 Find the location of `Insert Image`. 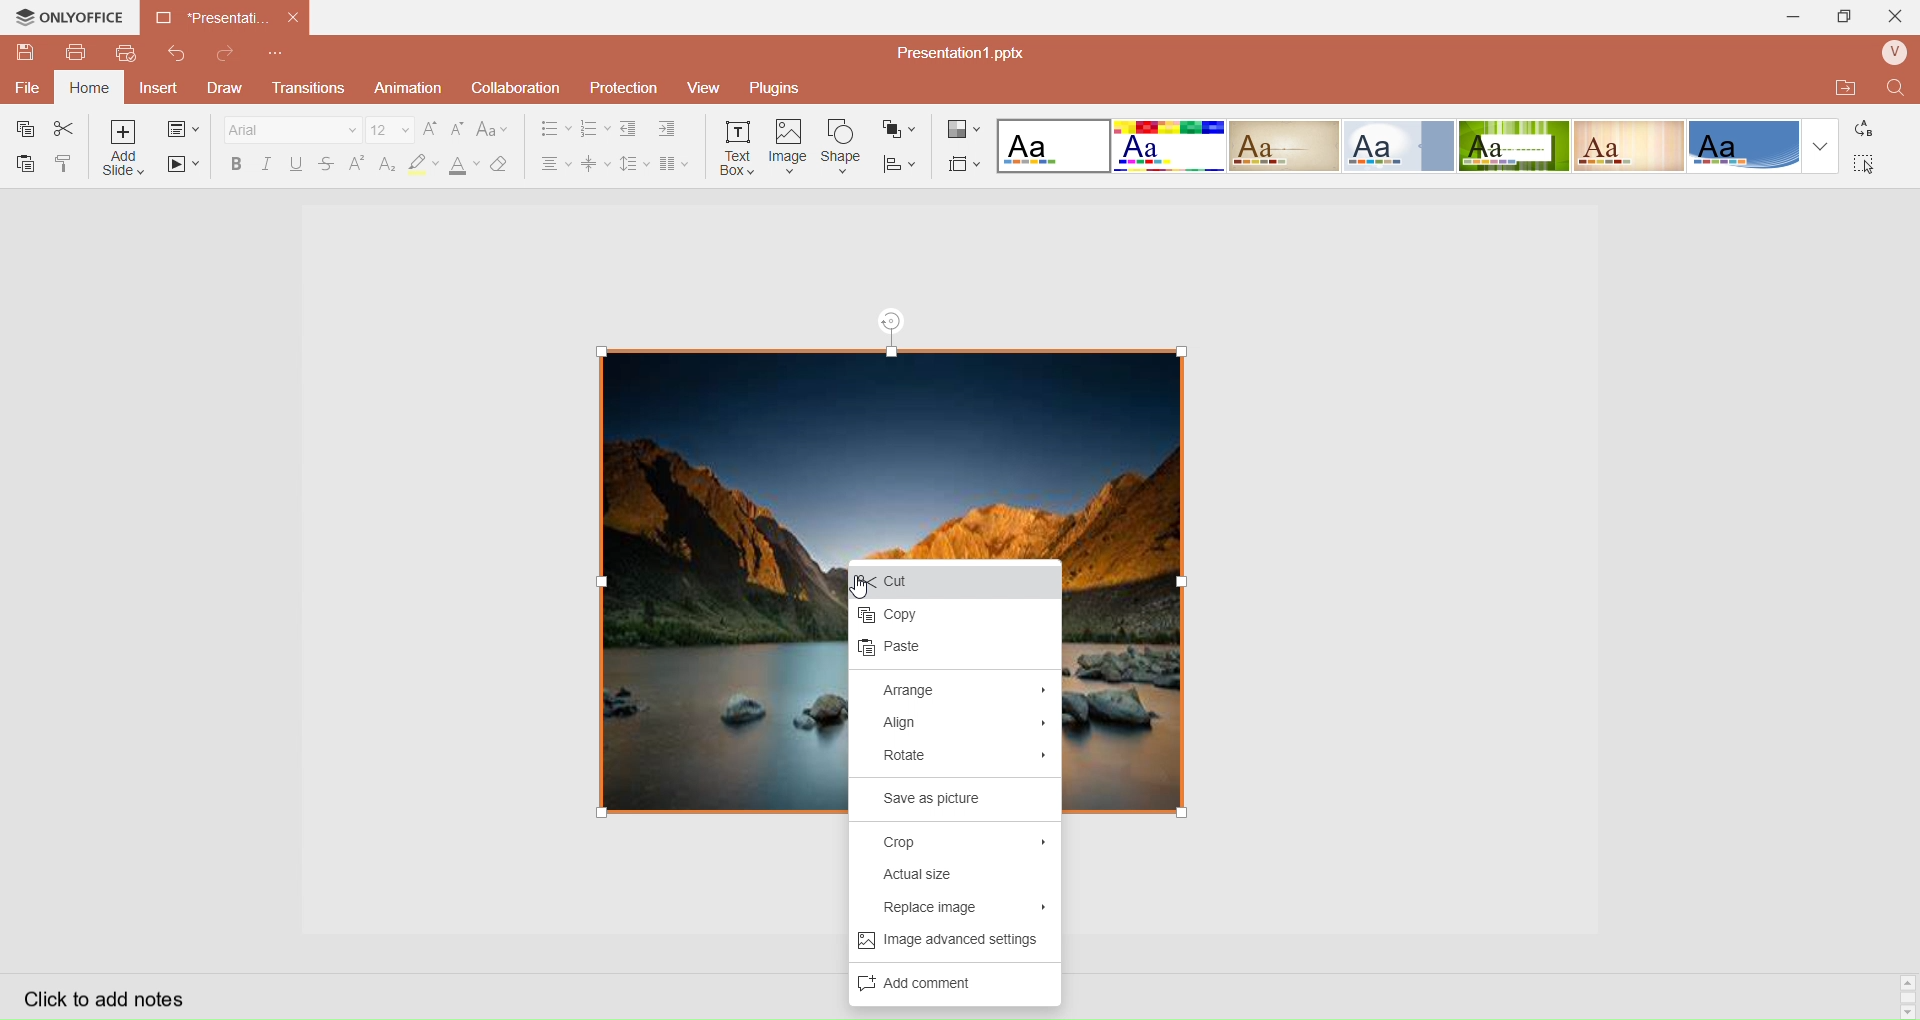

Insert Image is located at coordinates (788, 148).